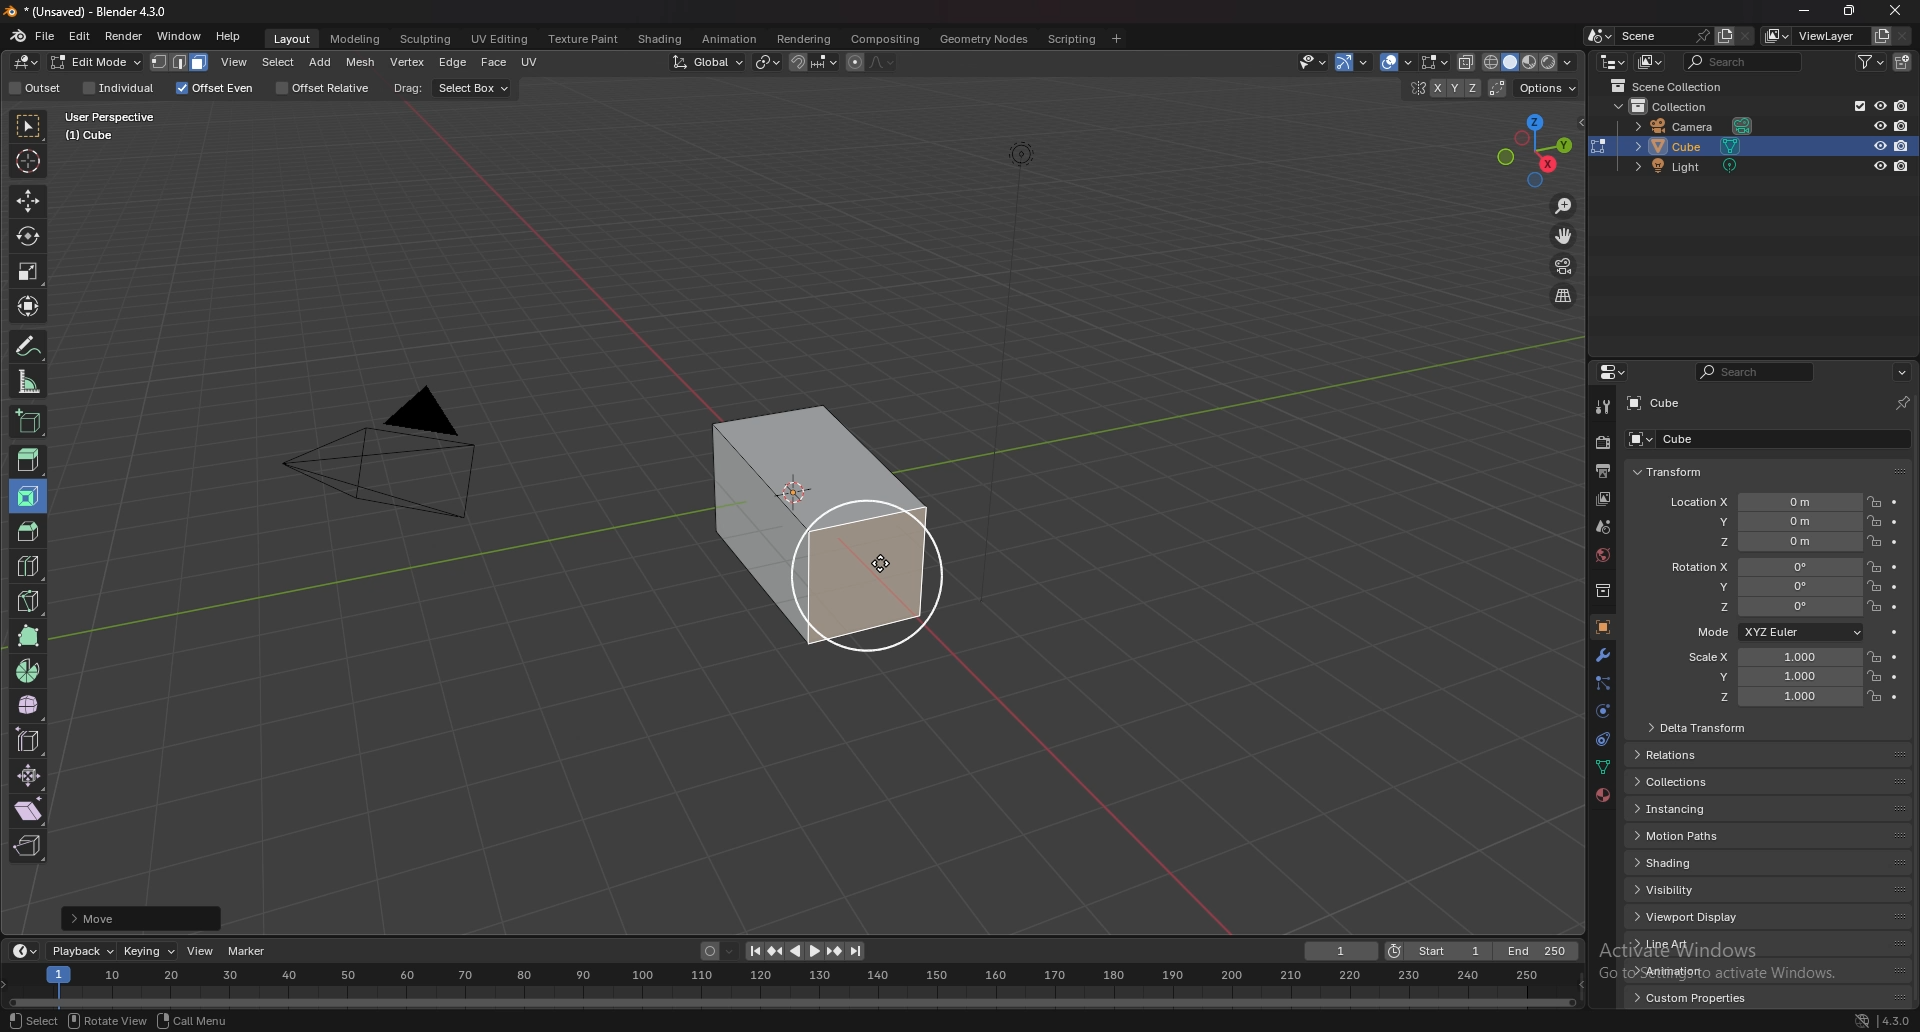 Image resolution: width=1920 pixels, height=1032 pixels. I want to click on sculpting, so click(427, 40).